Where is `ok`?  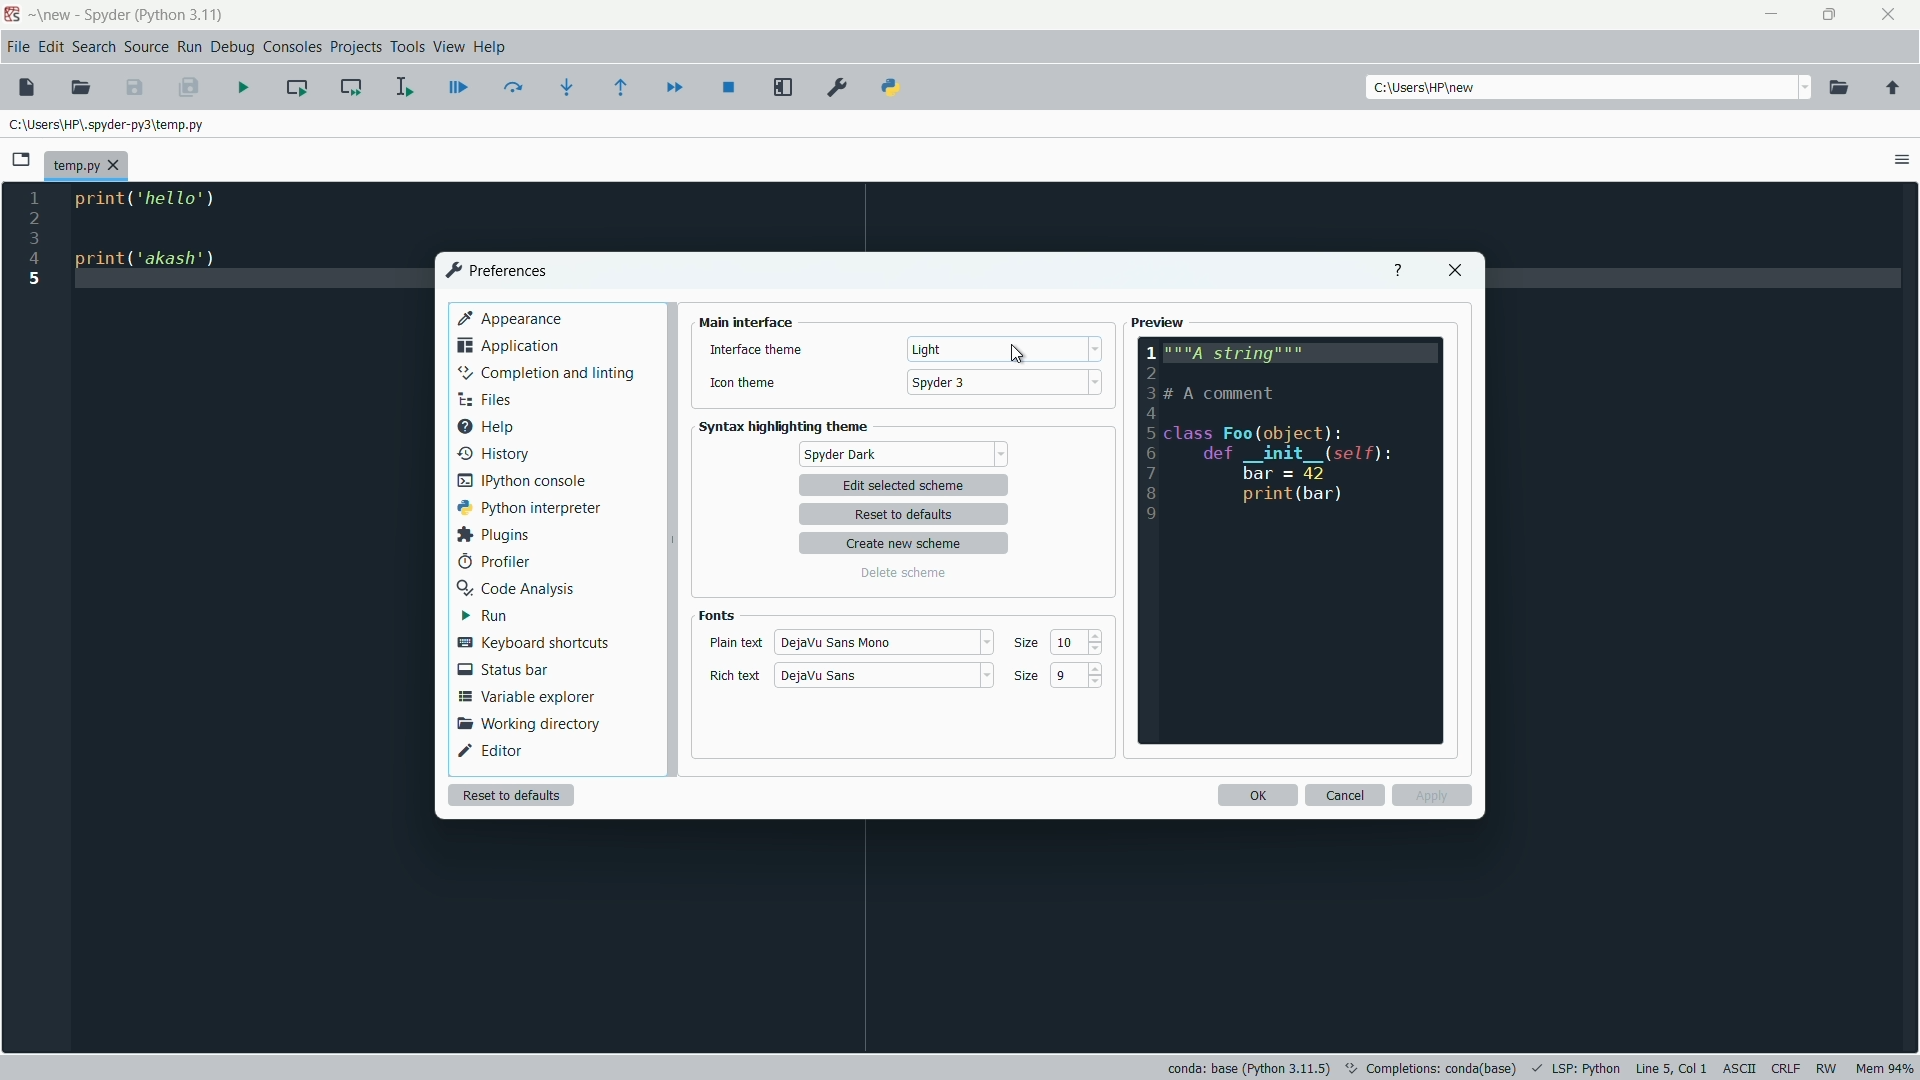 ok is located at coordinates (1256, 795).